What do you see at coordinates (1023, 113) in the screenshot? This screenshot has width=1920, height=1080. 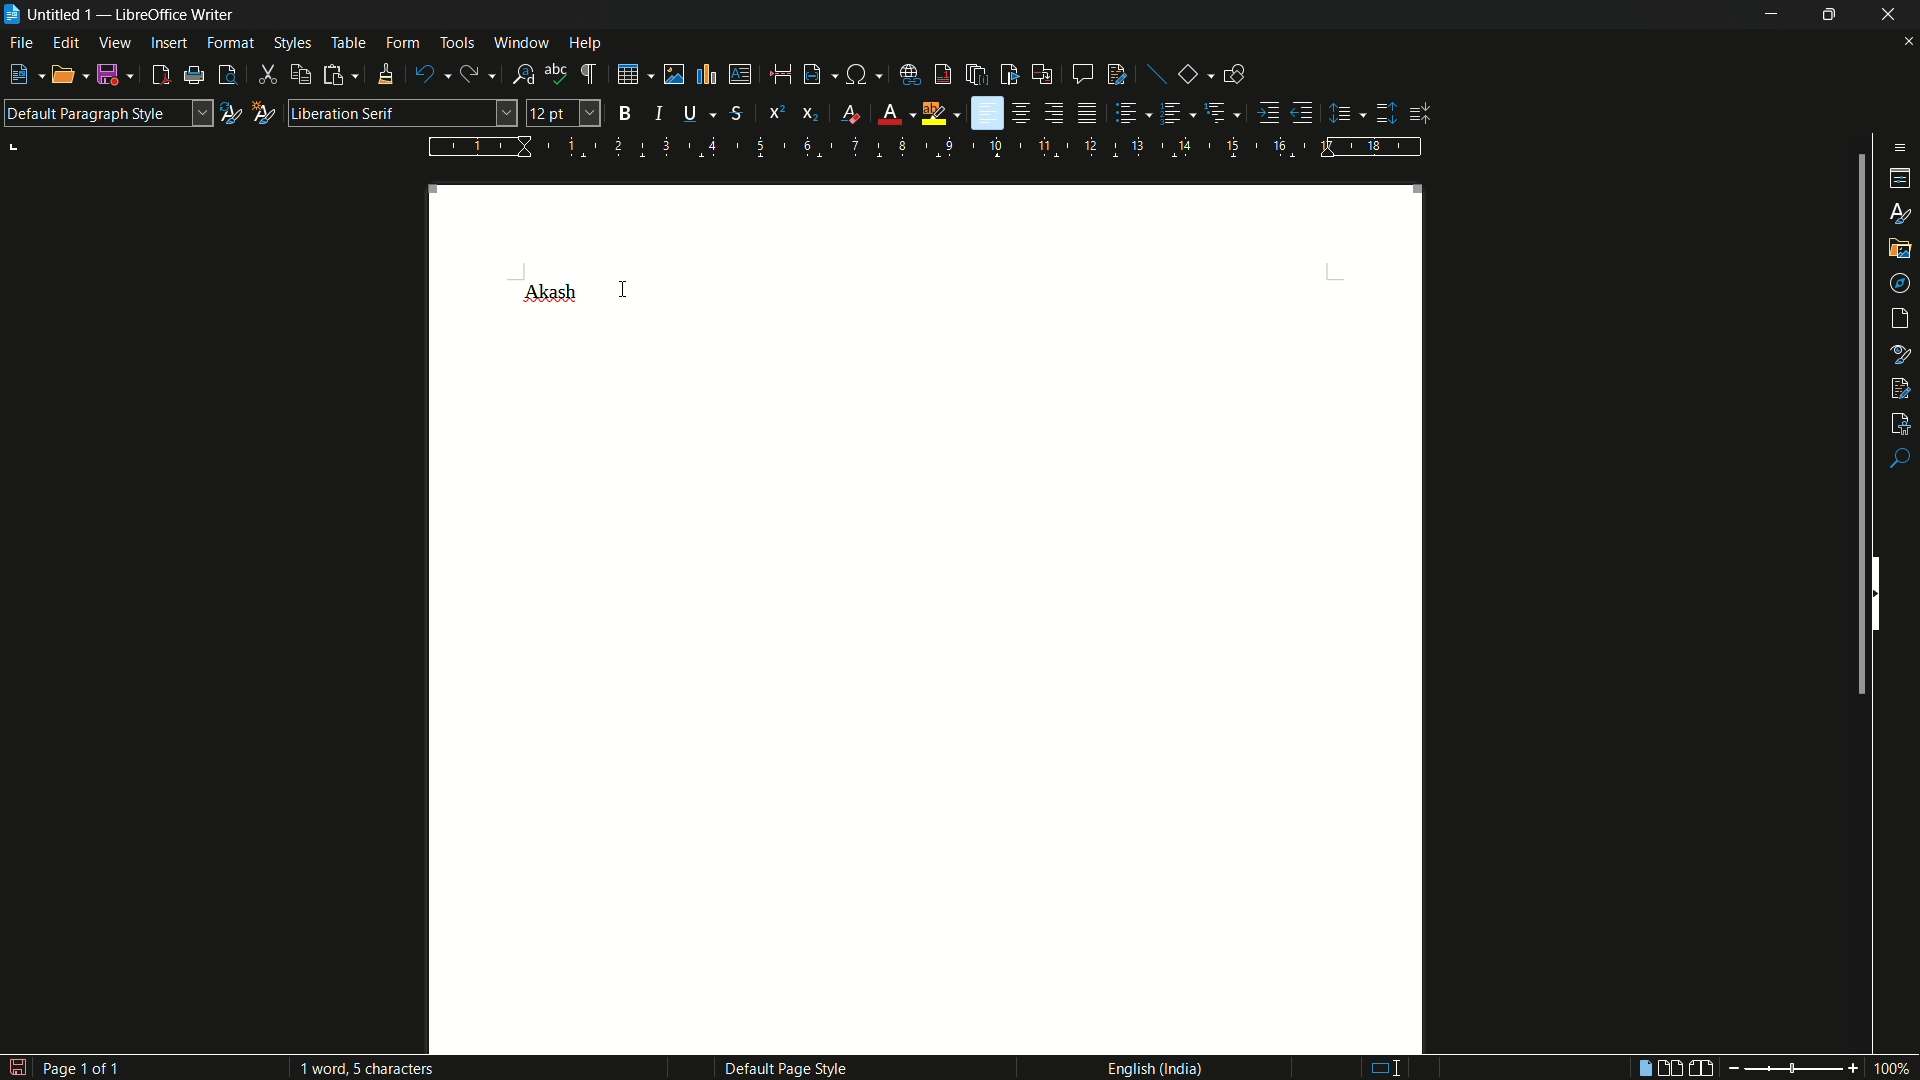 I see `align center` at bounding box center [1023, 113].